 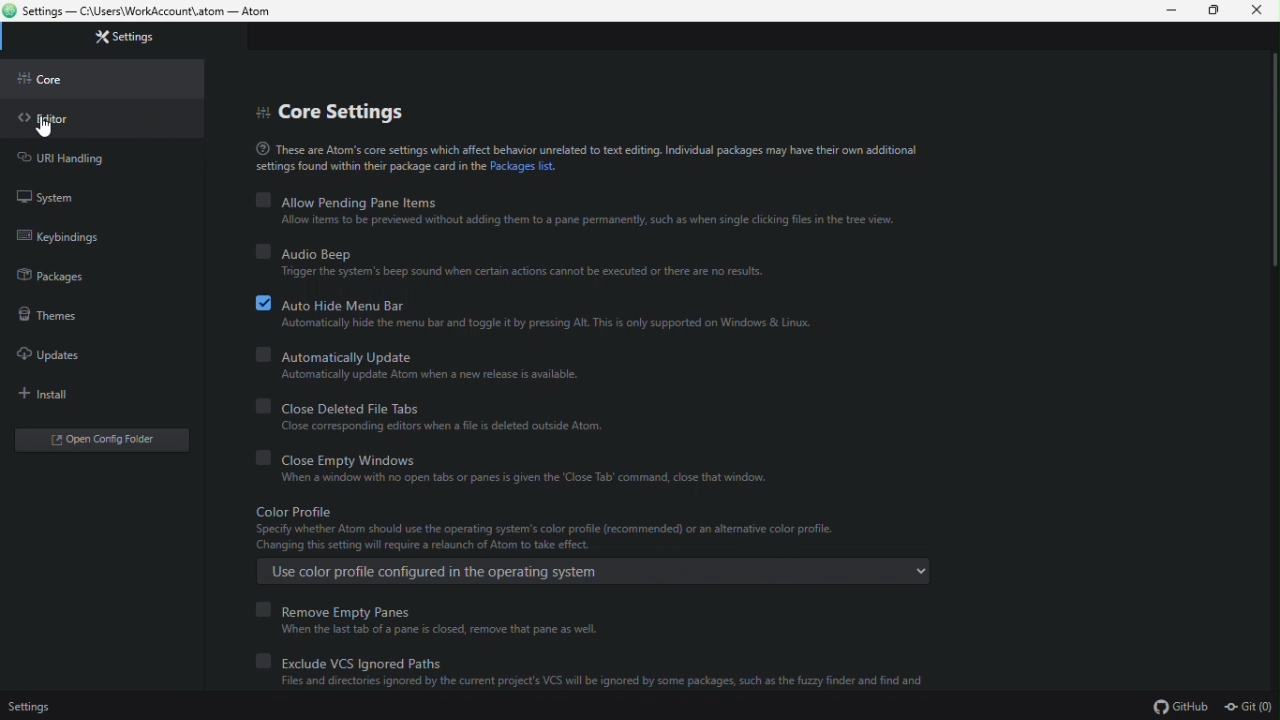 I want to click on Exclude VCS Ignored Paths, so click(x=595, y=659).